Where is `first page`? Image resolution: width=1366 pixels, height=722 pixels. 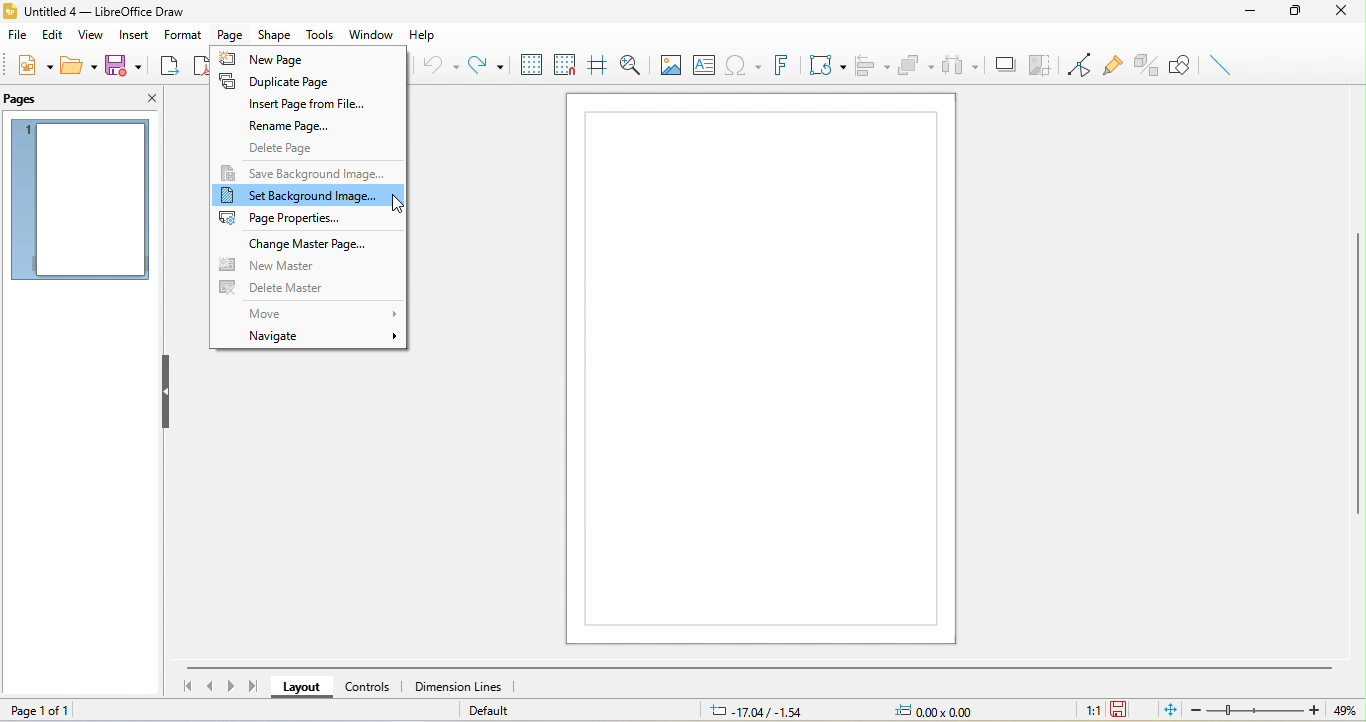
first page is located at coordinates (183, 686).